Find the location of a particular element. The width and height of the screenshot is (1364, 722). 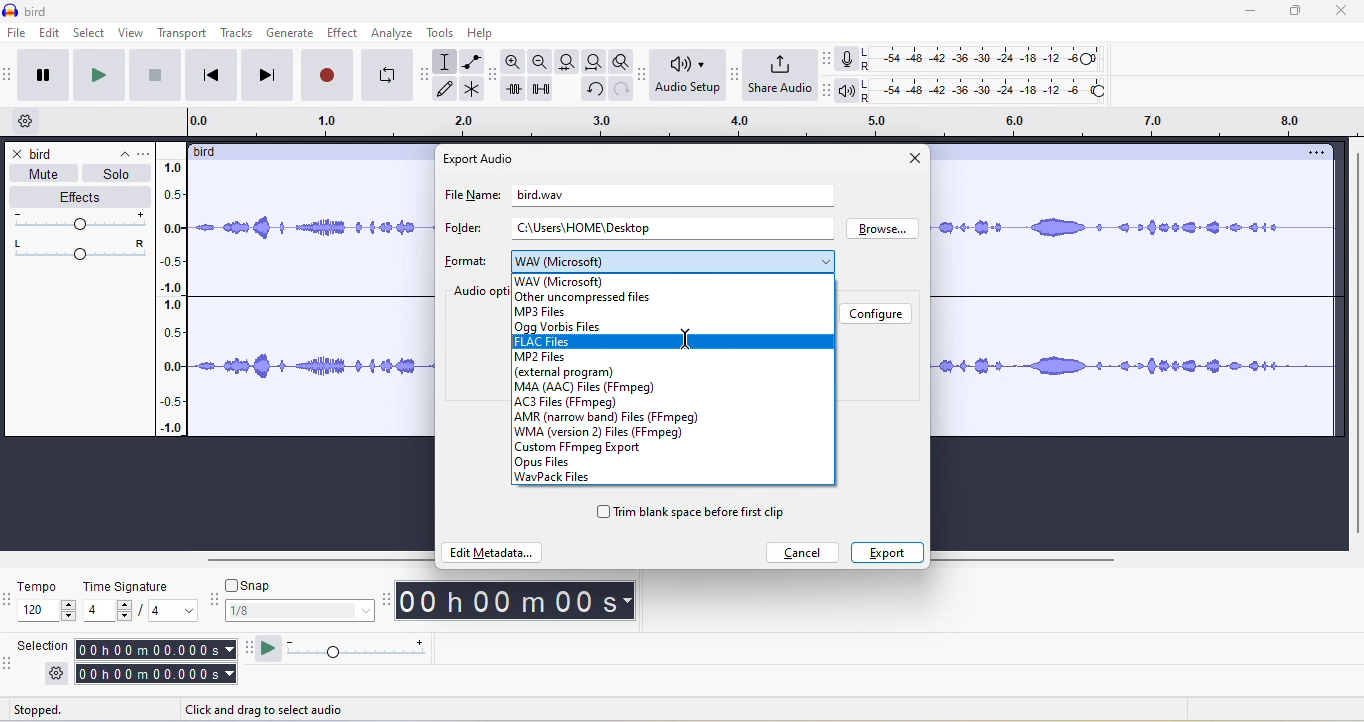

ac3 files is located at coordinates (576, 402).